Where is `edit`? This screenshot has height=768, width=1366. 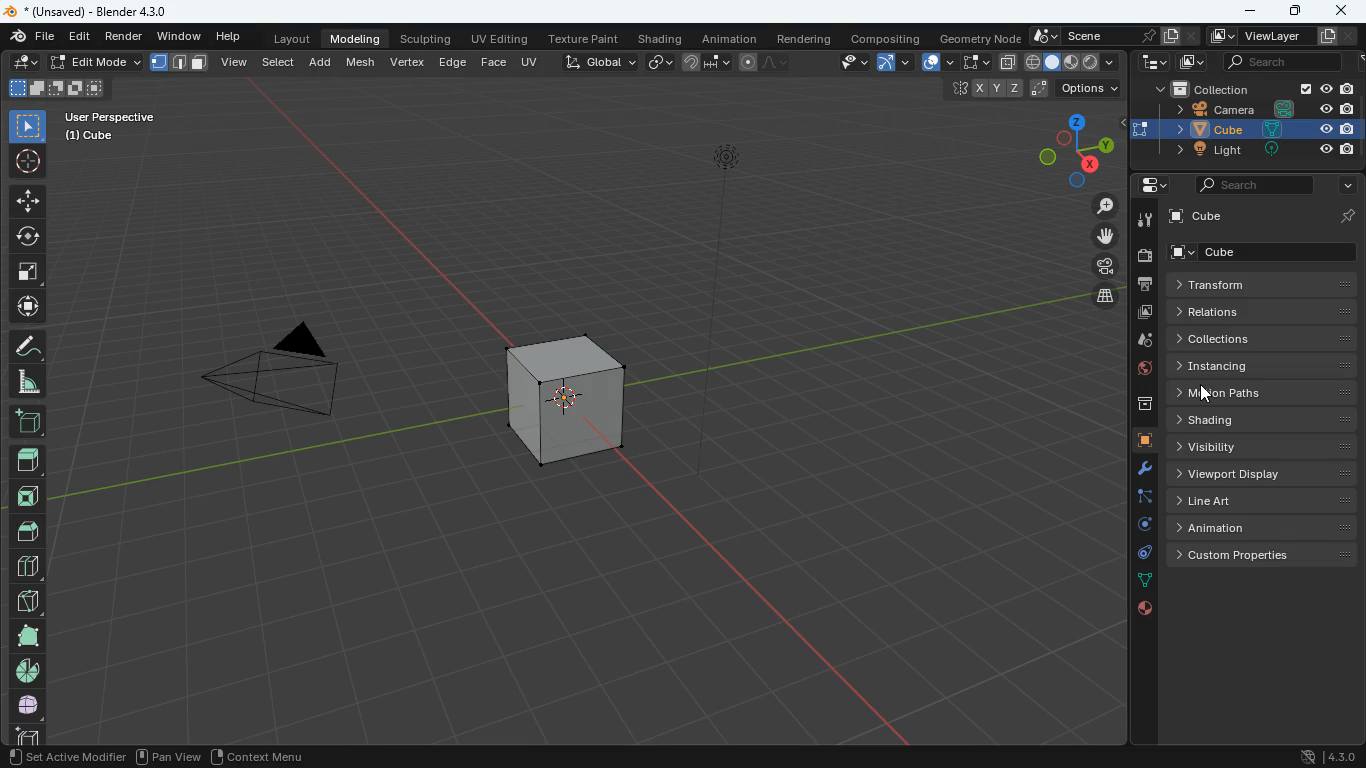
edit is located at coordinates (79, 38).